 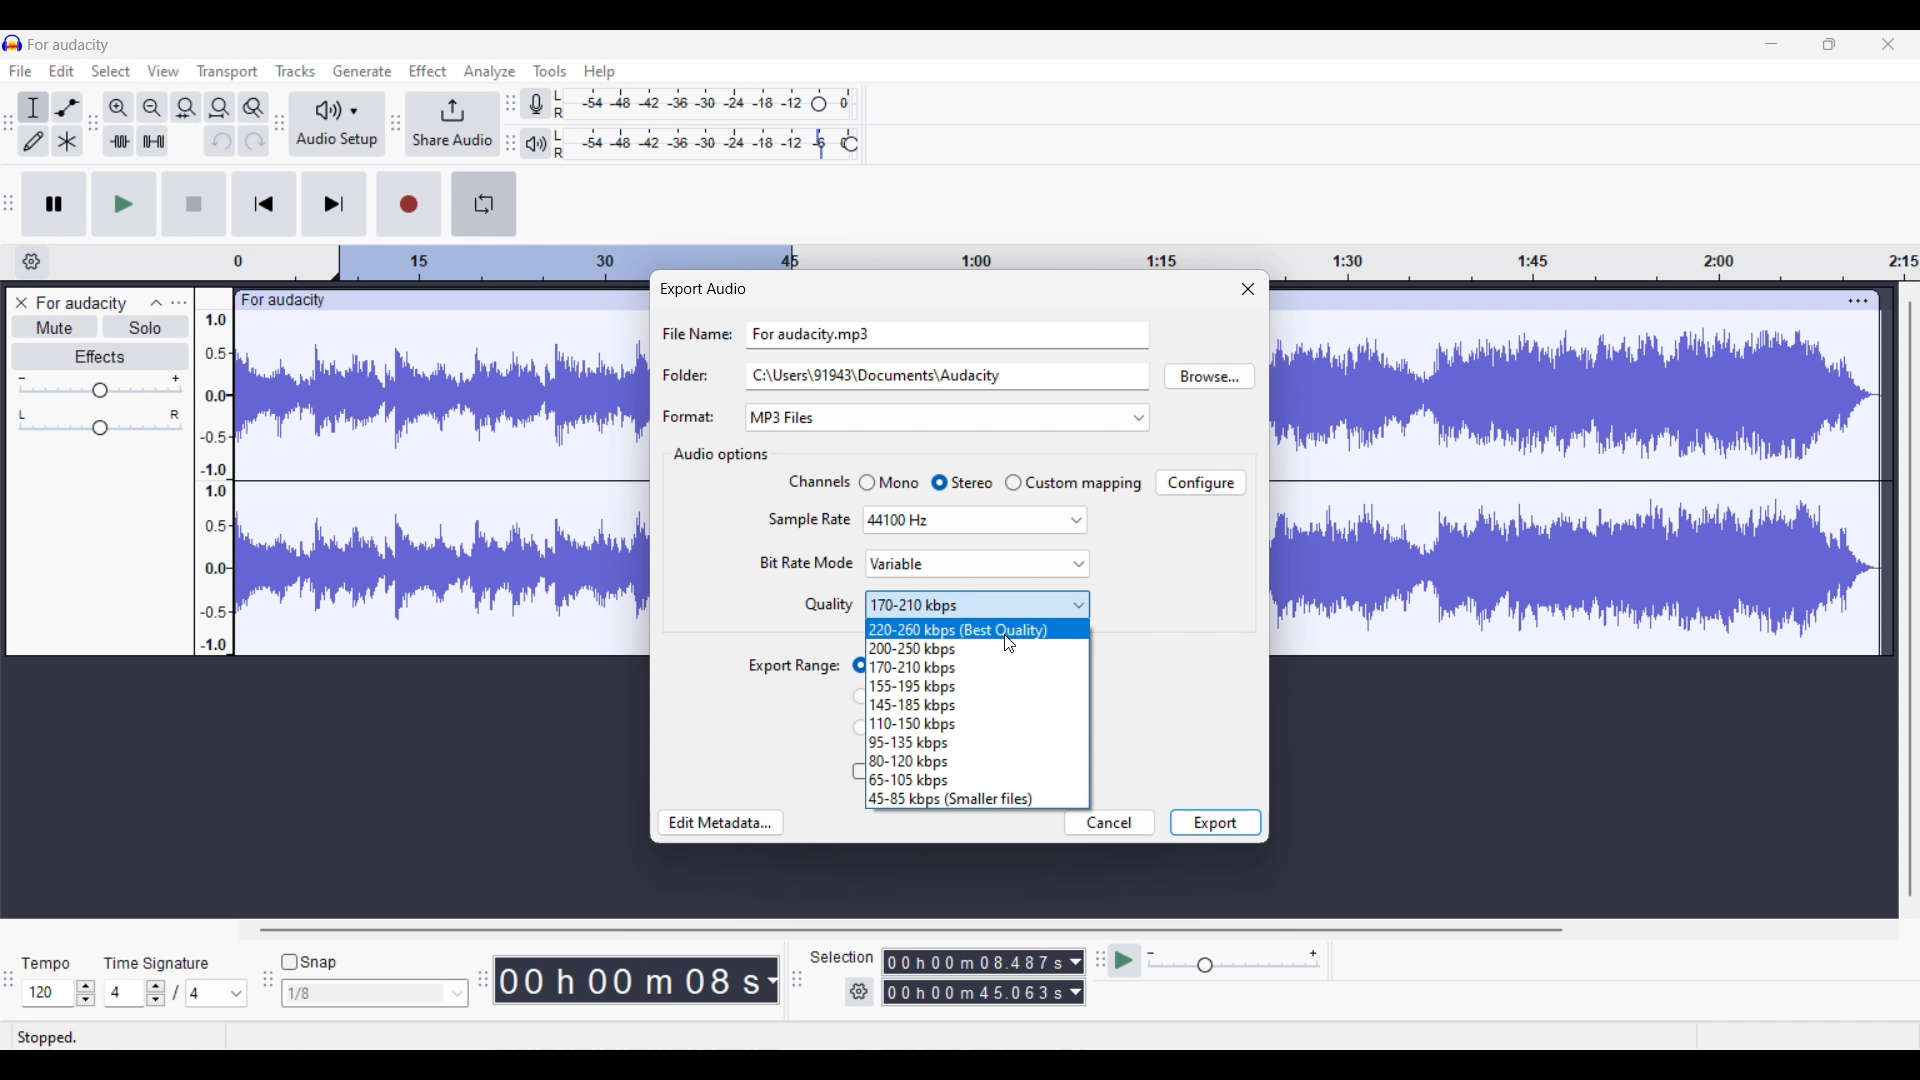 What do you see at coordinates (1076, 962) in the screenshot?
I see `Duration measurement` at bounding box center [1076, 962].